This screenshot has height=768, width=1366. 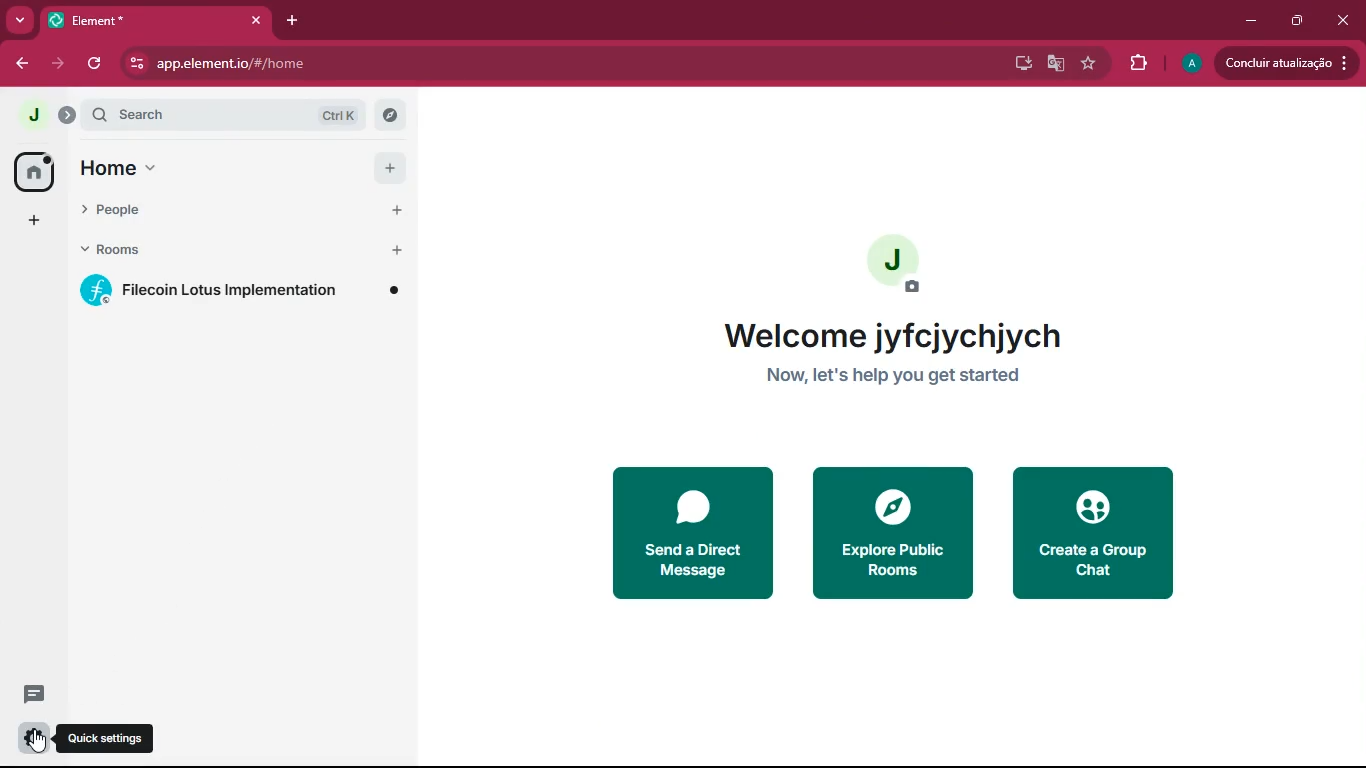 What do you see at coordinates (1020, 64) in the screenshot?
I see `desktop` at bounding box center [1020, 64].